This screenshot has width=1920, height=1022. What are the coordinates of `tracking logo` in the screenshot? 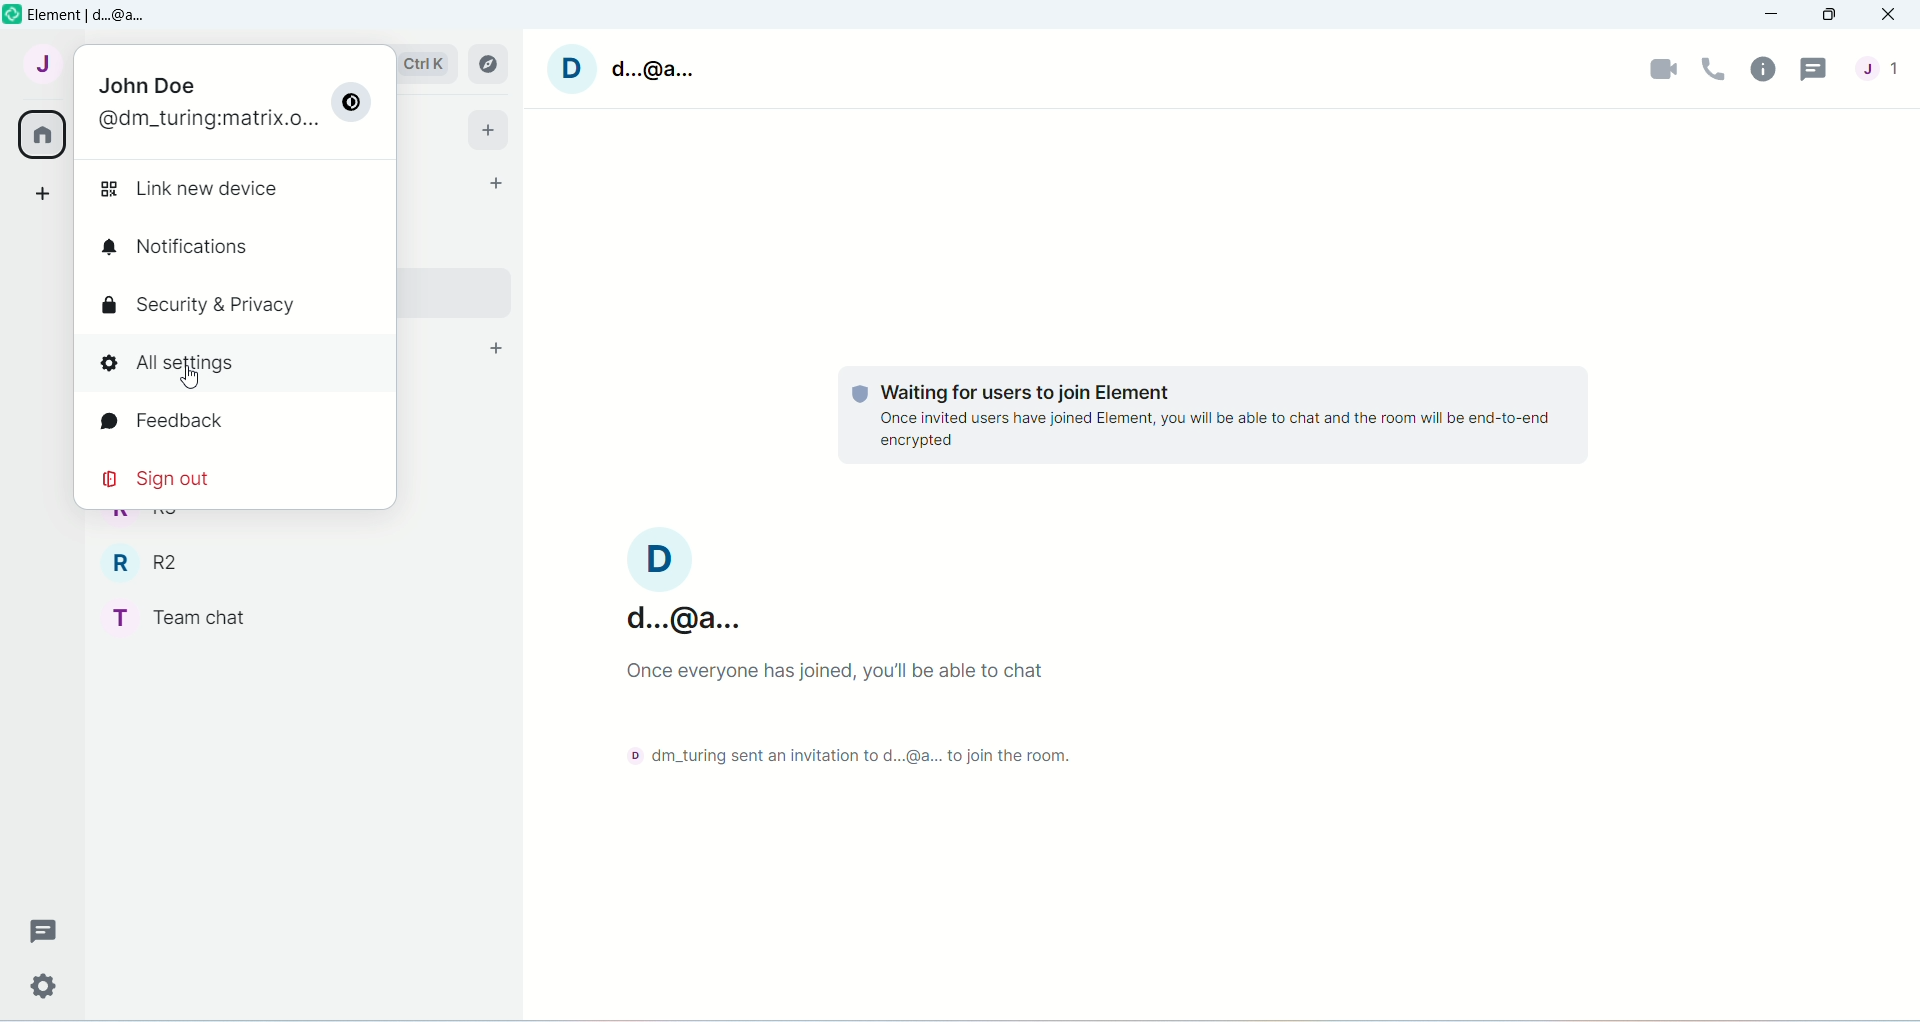 It's located at (857, 394).